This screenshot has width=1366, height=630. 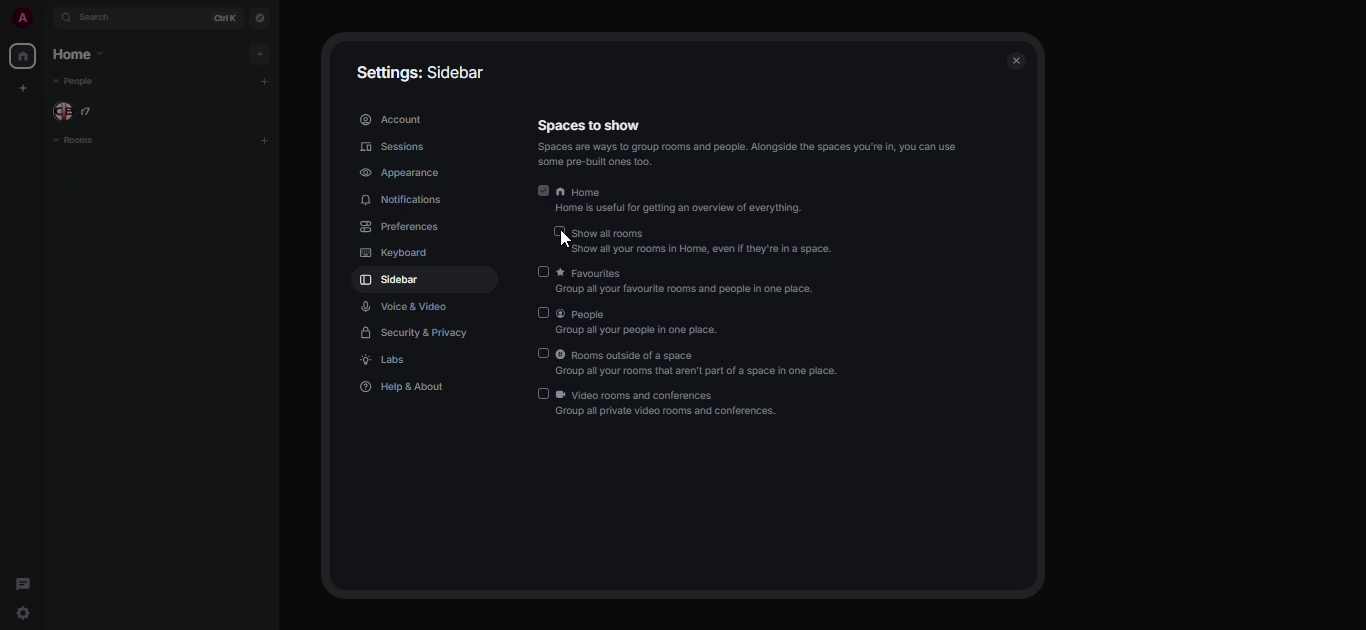 I want to click on rooms outside of a space, so click(x=700, y=364).